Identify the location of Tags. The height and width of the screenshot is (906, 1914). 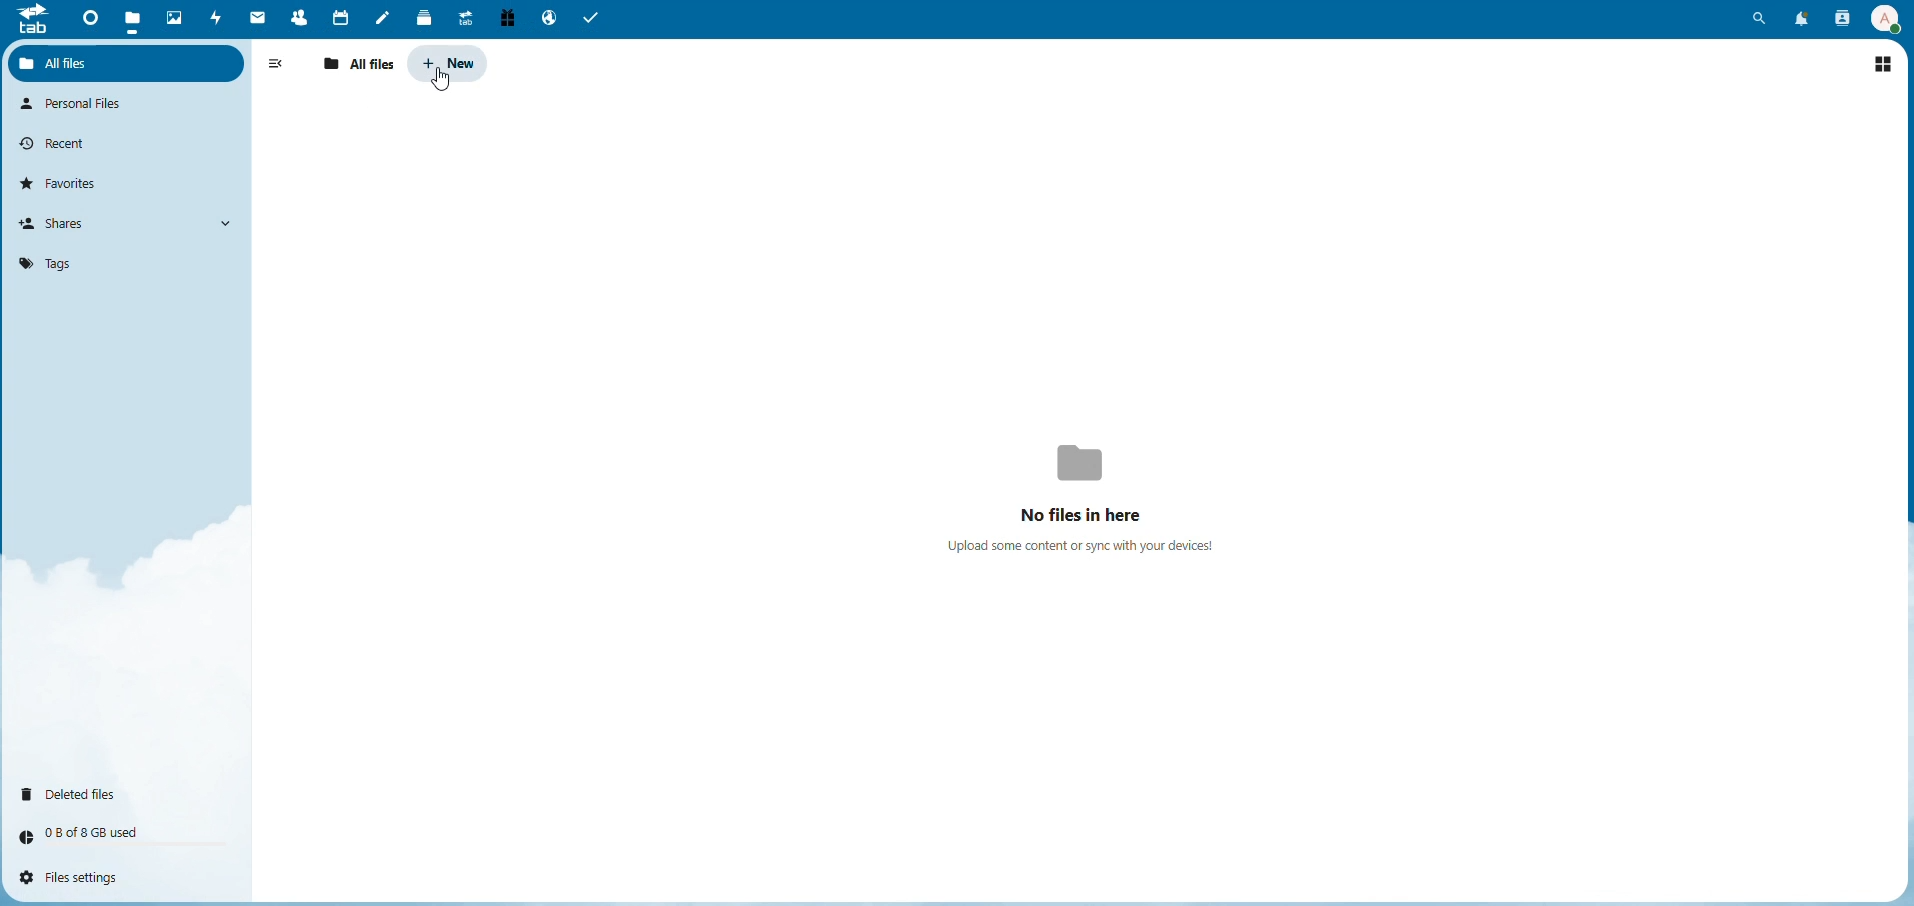
(45, 262).